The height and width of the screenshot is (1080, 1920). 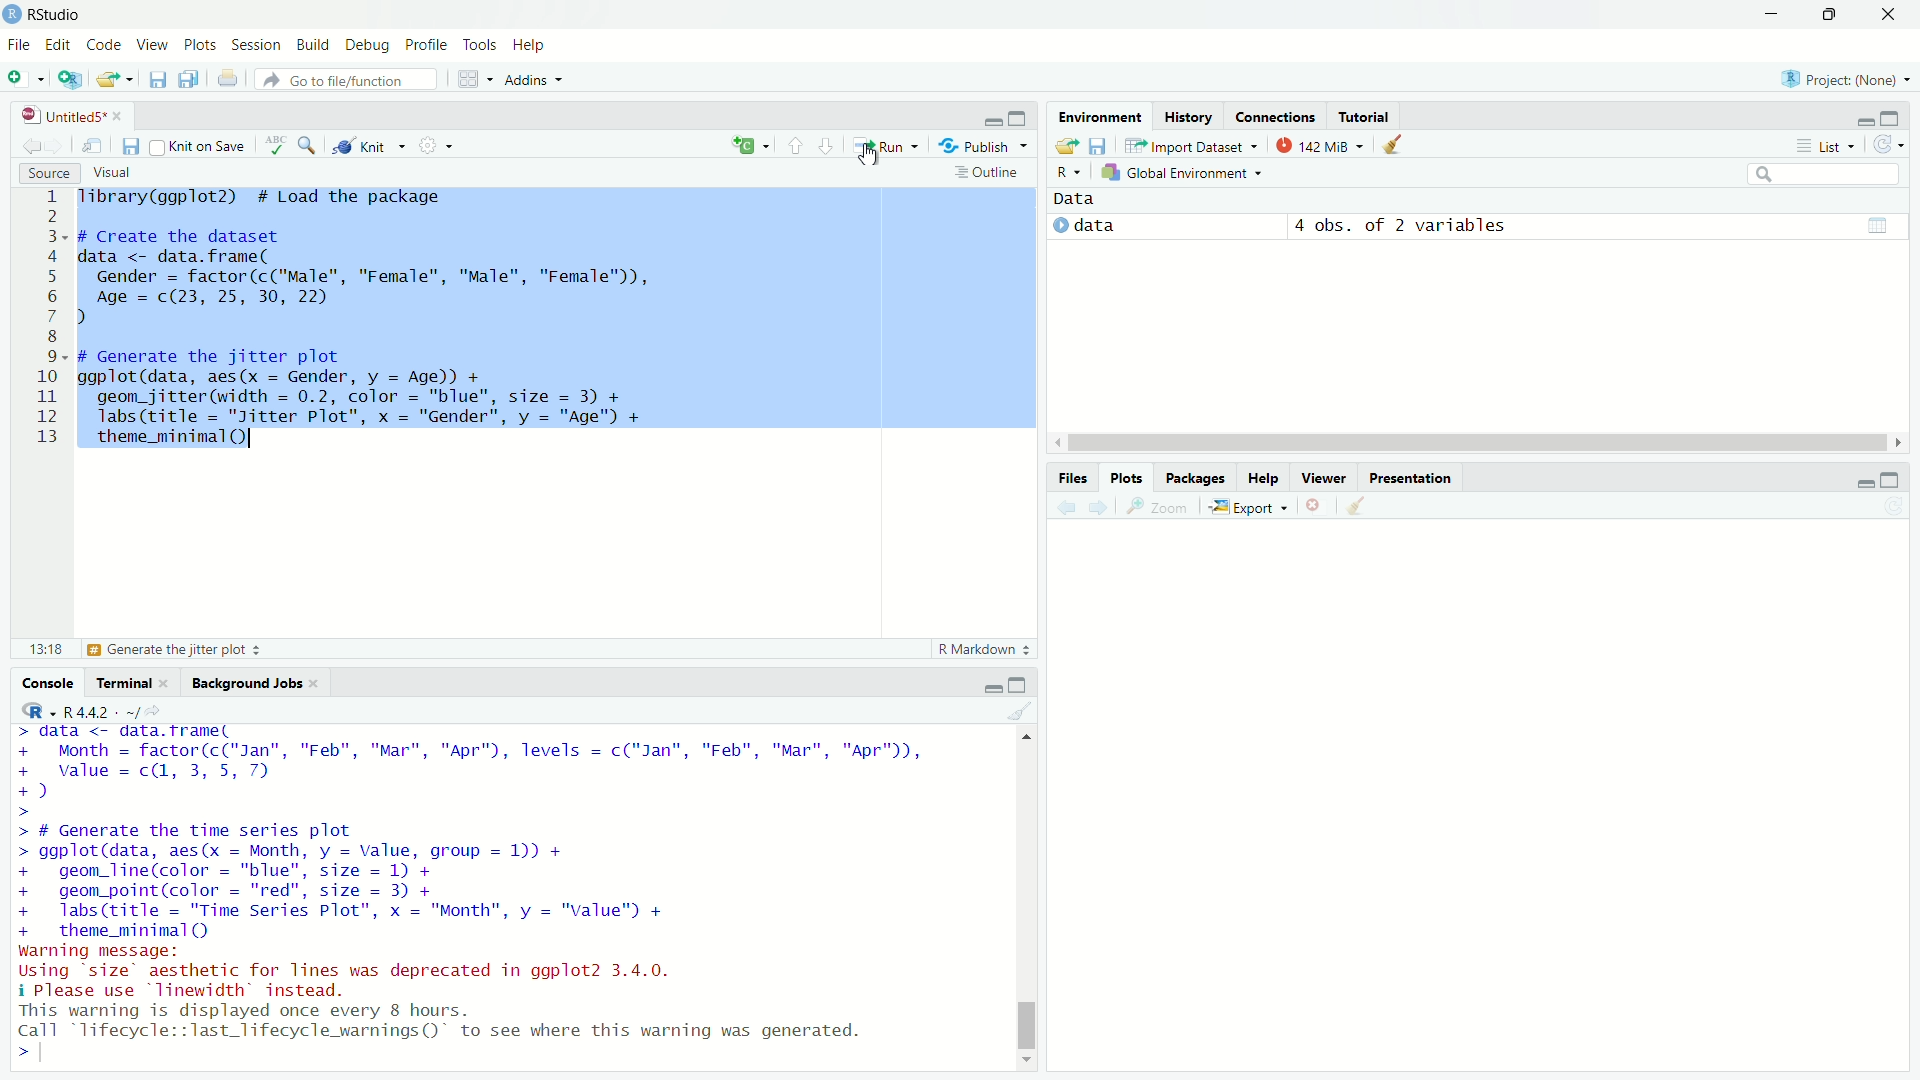 What do you see at coordinates (870, 154) in the screenshot?
I see `cursor` at bounding box center [870, 154].